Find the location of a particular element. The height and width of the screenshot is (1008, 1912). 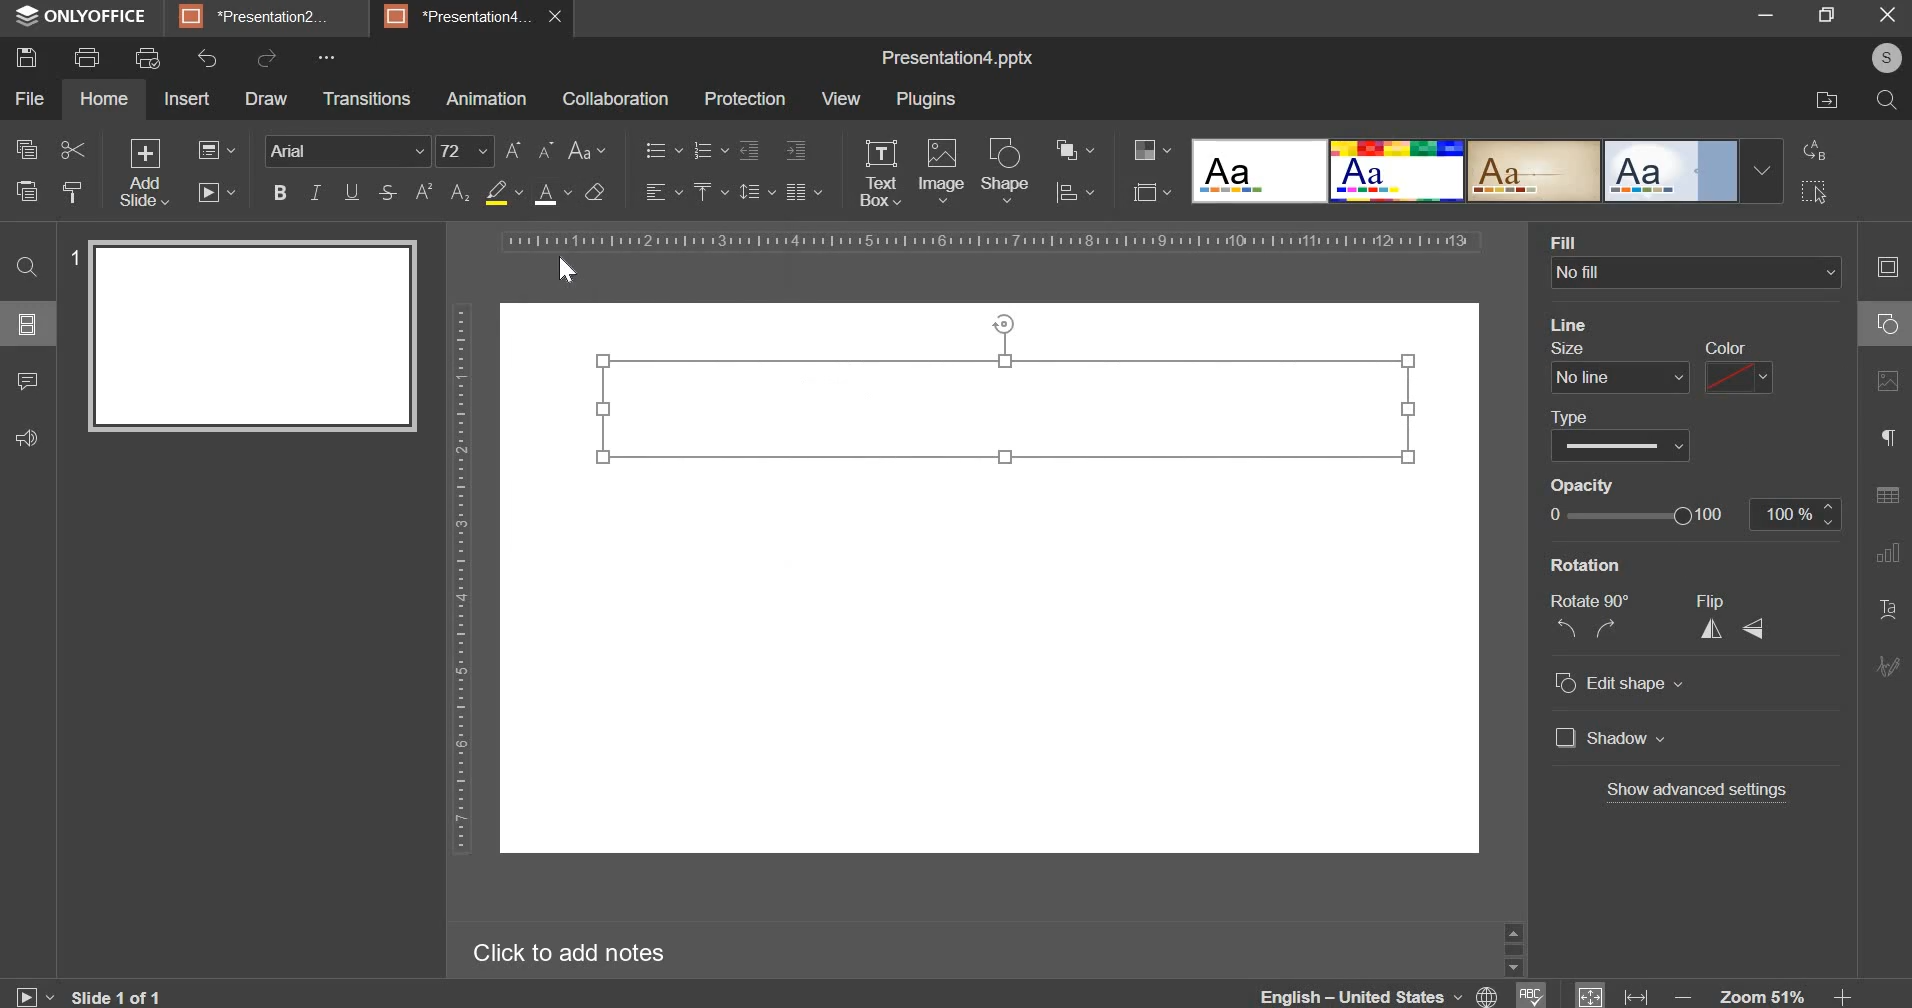

bold is located at coordinates (280, 192).